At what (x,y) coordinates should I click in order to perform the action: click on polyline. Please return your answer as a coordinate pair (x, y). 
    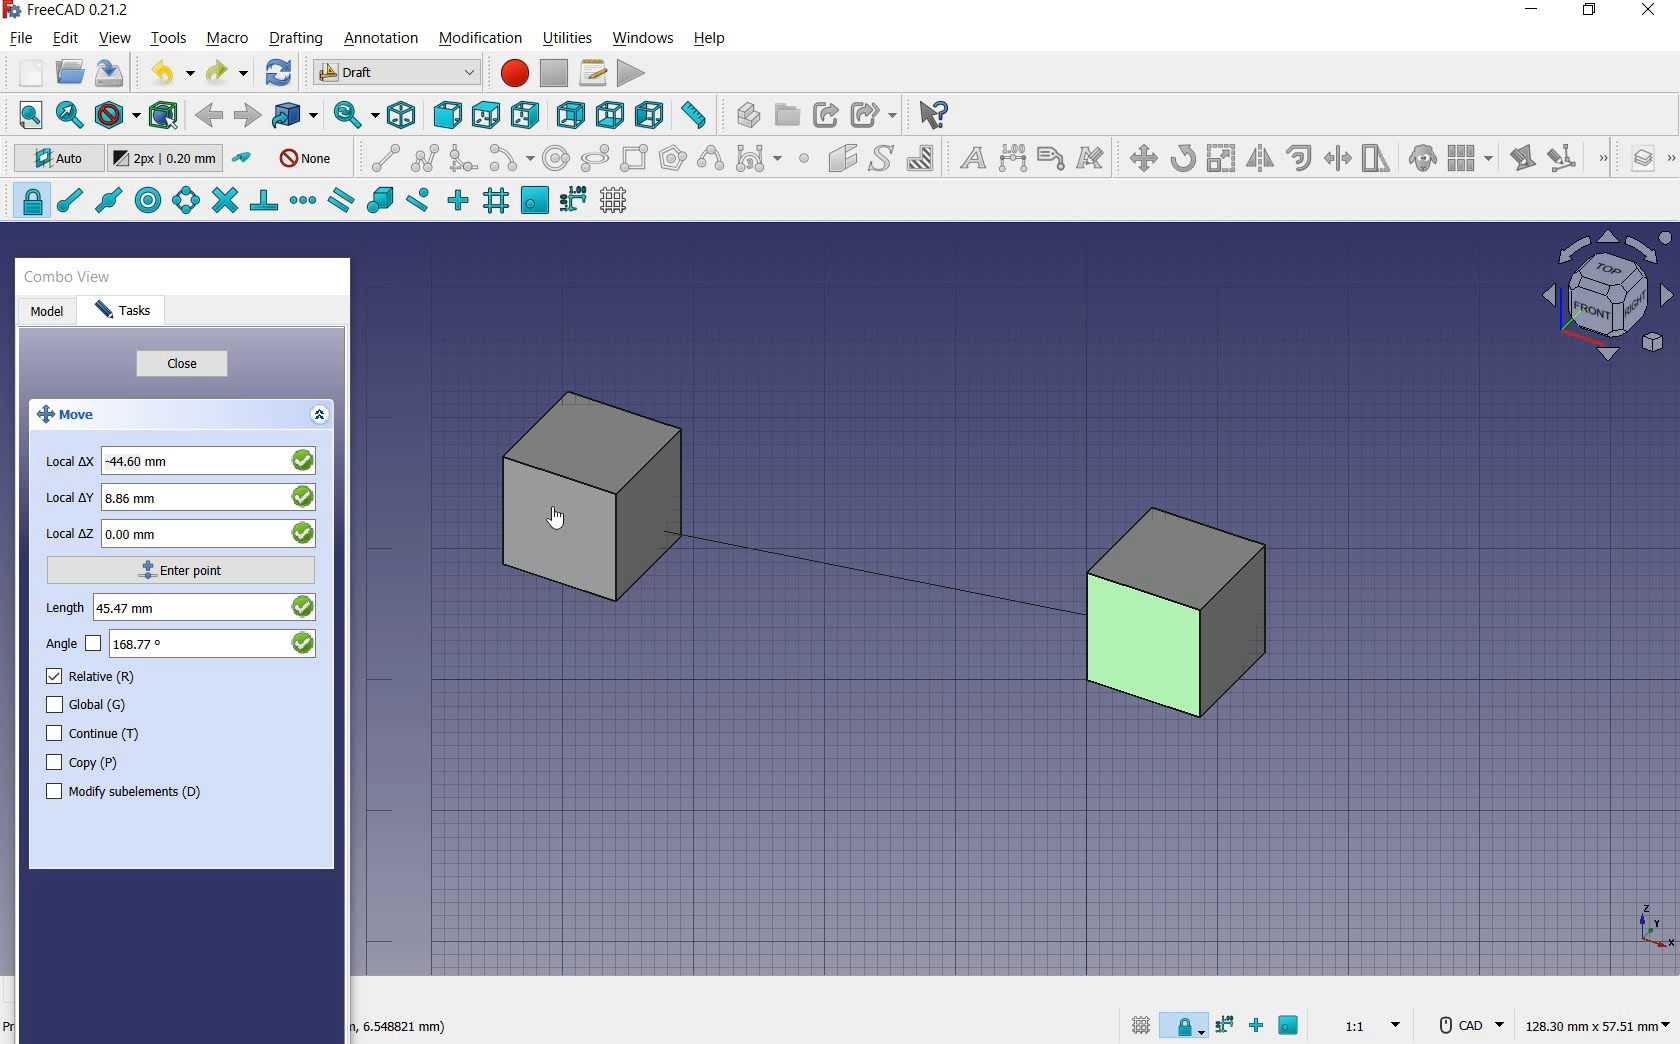
    Looking at the image, I should click on (426, 159).